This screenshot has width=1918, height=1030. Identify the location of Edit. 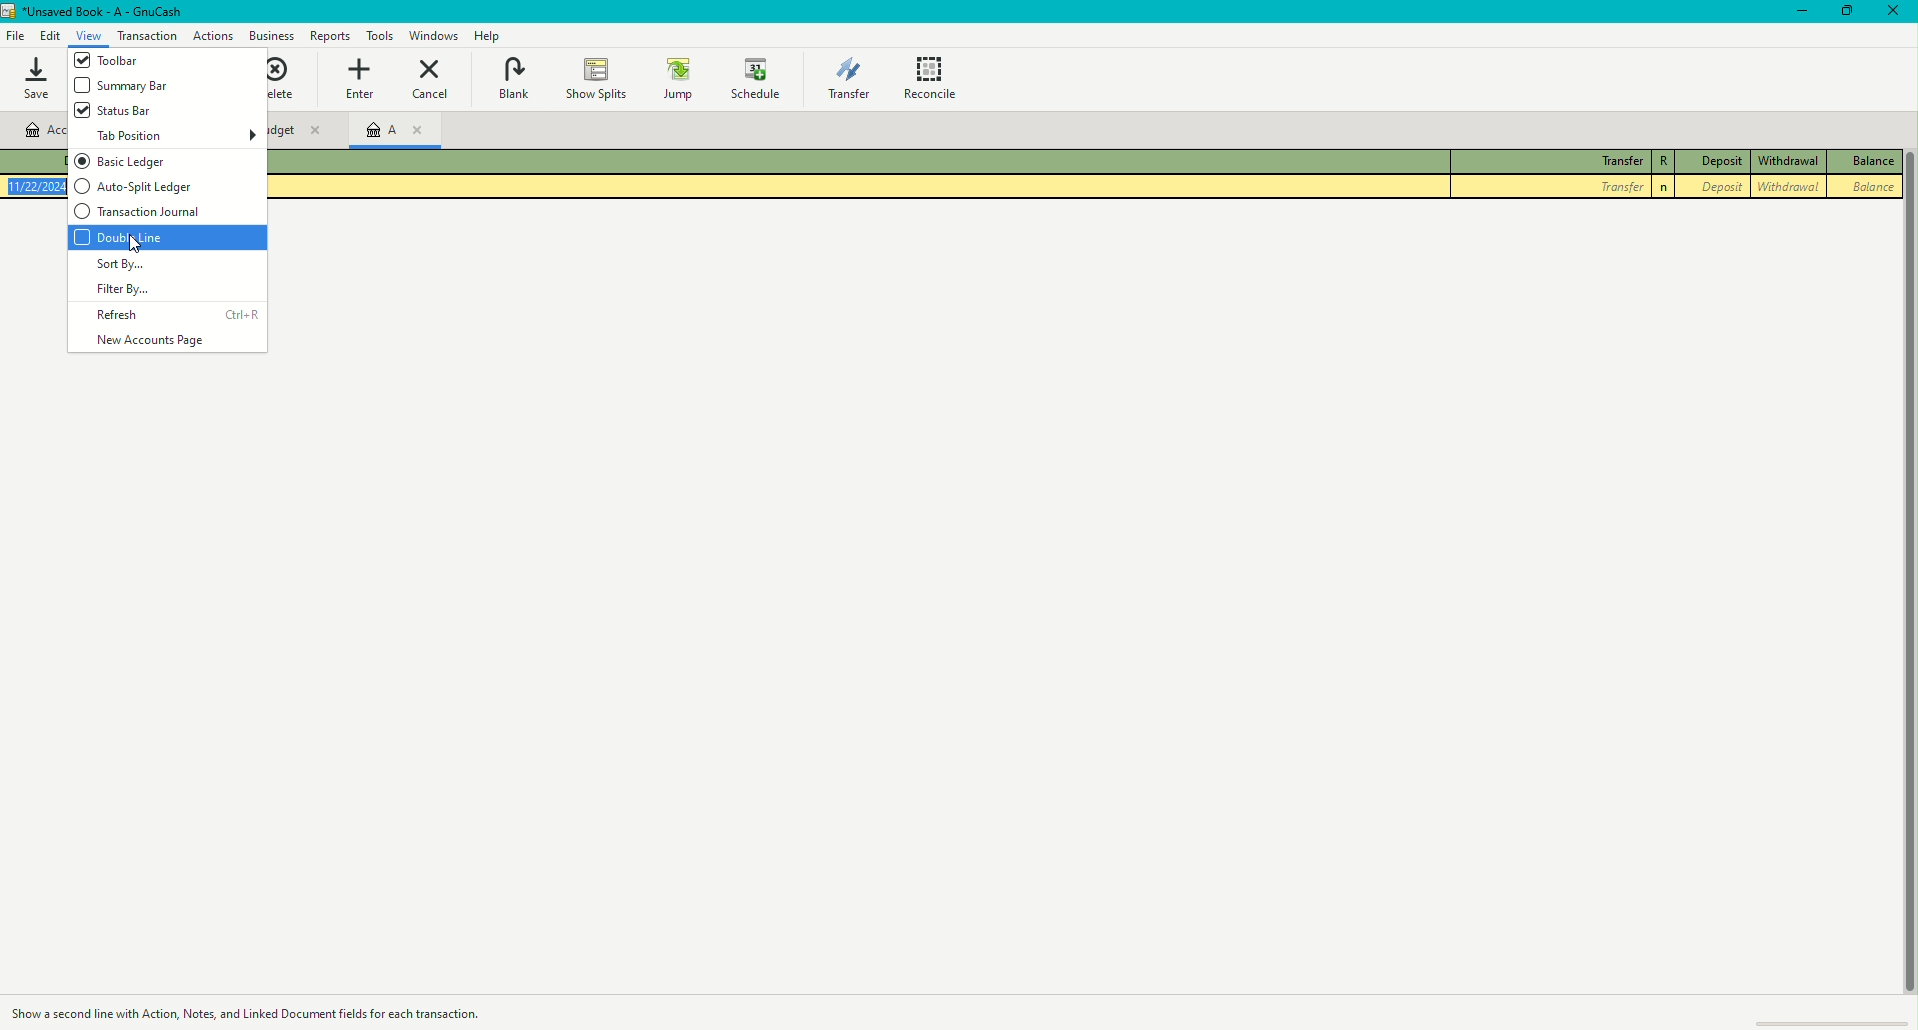
(45, 34).